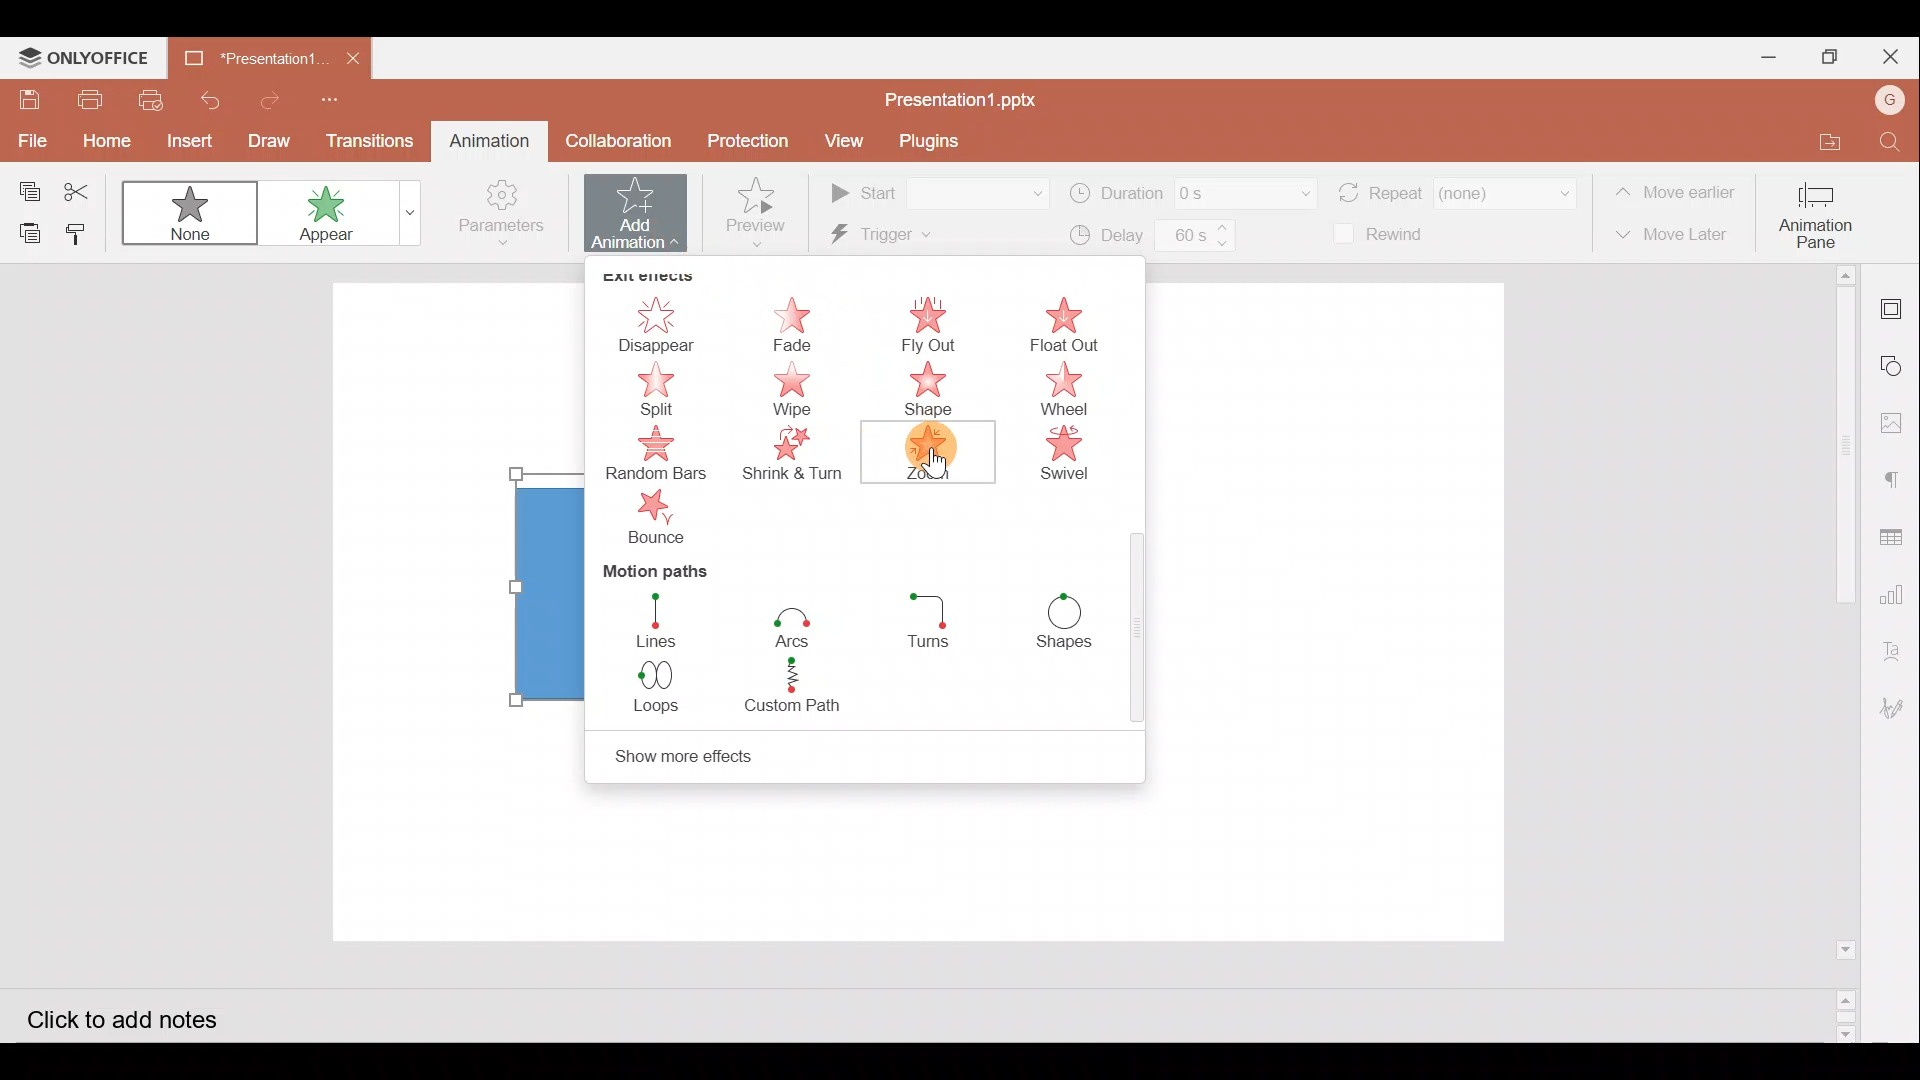 The width and height of the screenshot is (1920, 1080). Describe the element at coordinates (840, 142) in the screenshot. I see `View` at that location.